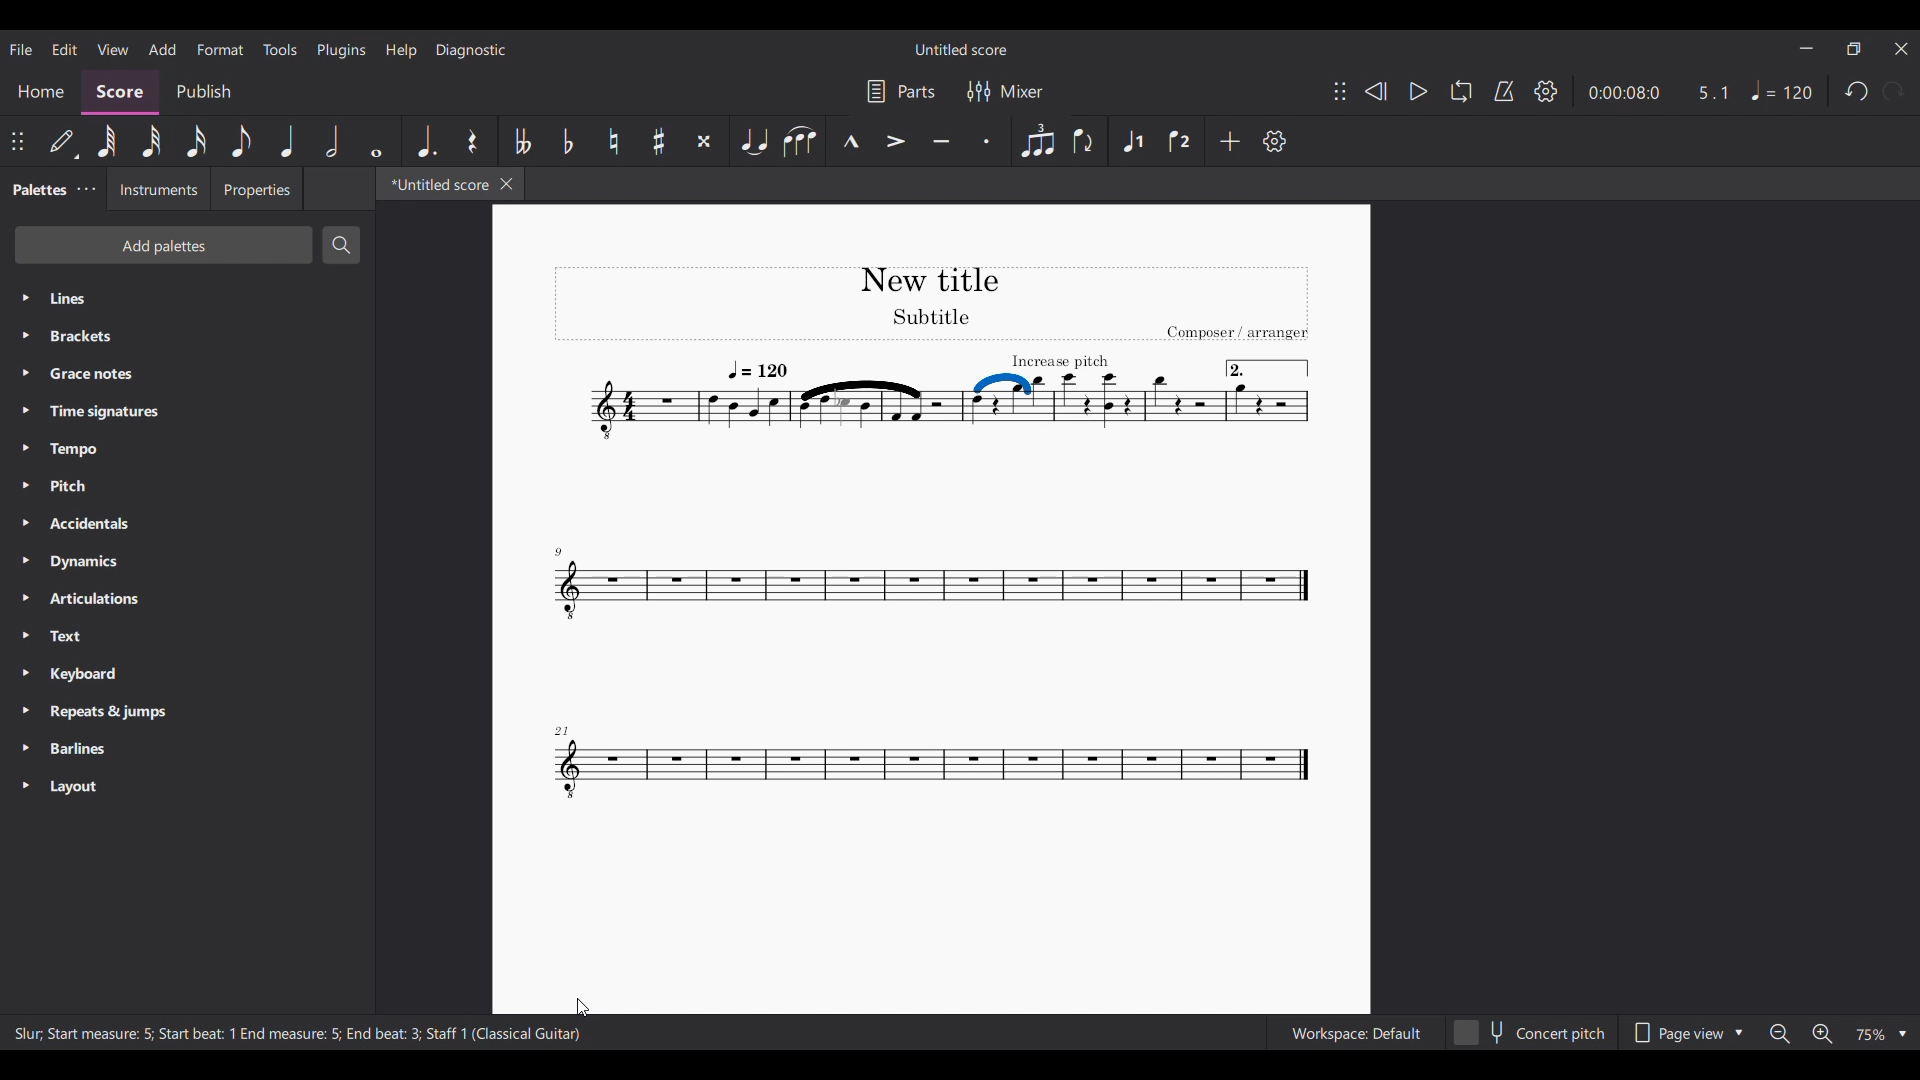 The height and width of the screenshot is (1080, 1920). I want to click on Marcato, so click(849, 141).